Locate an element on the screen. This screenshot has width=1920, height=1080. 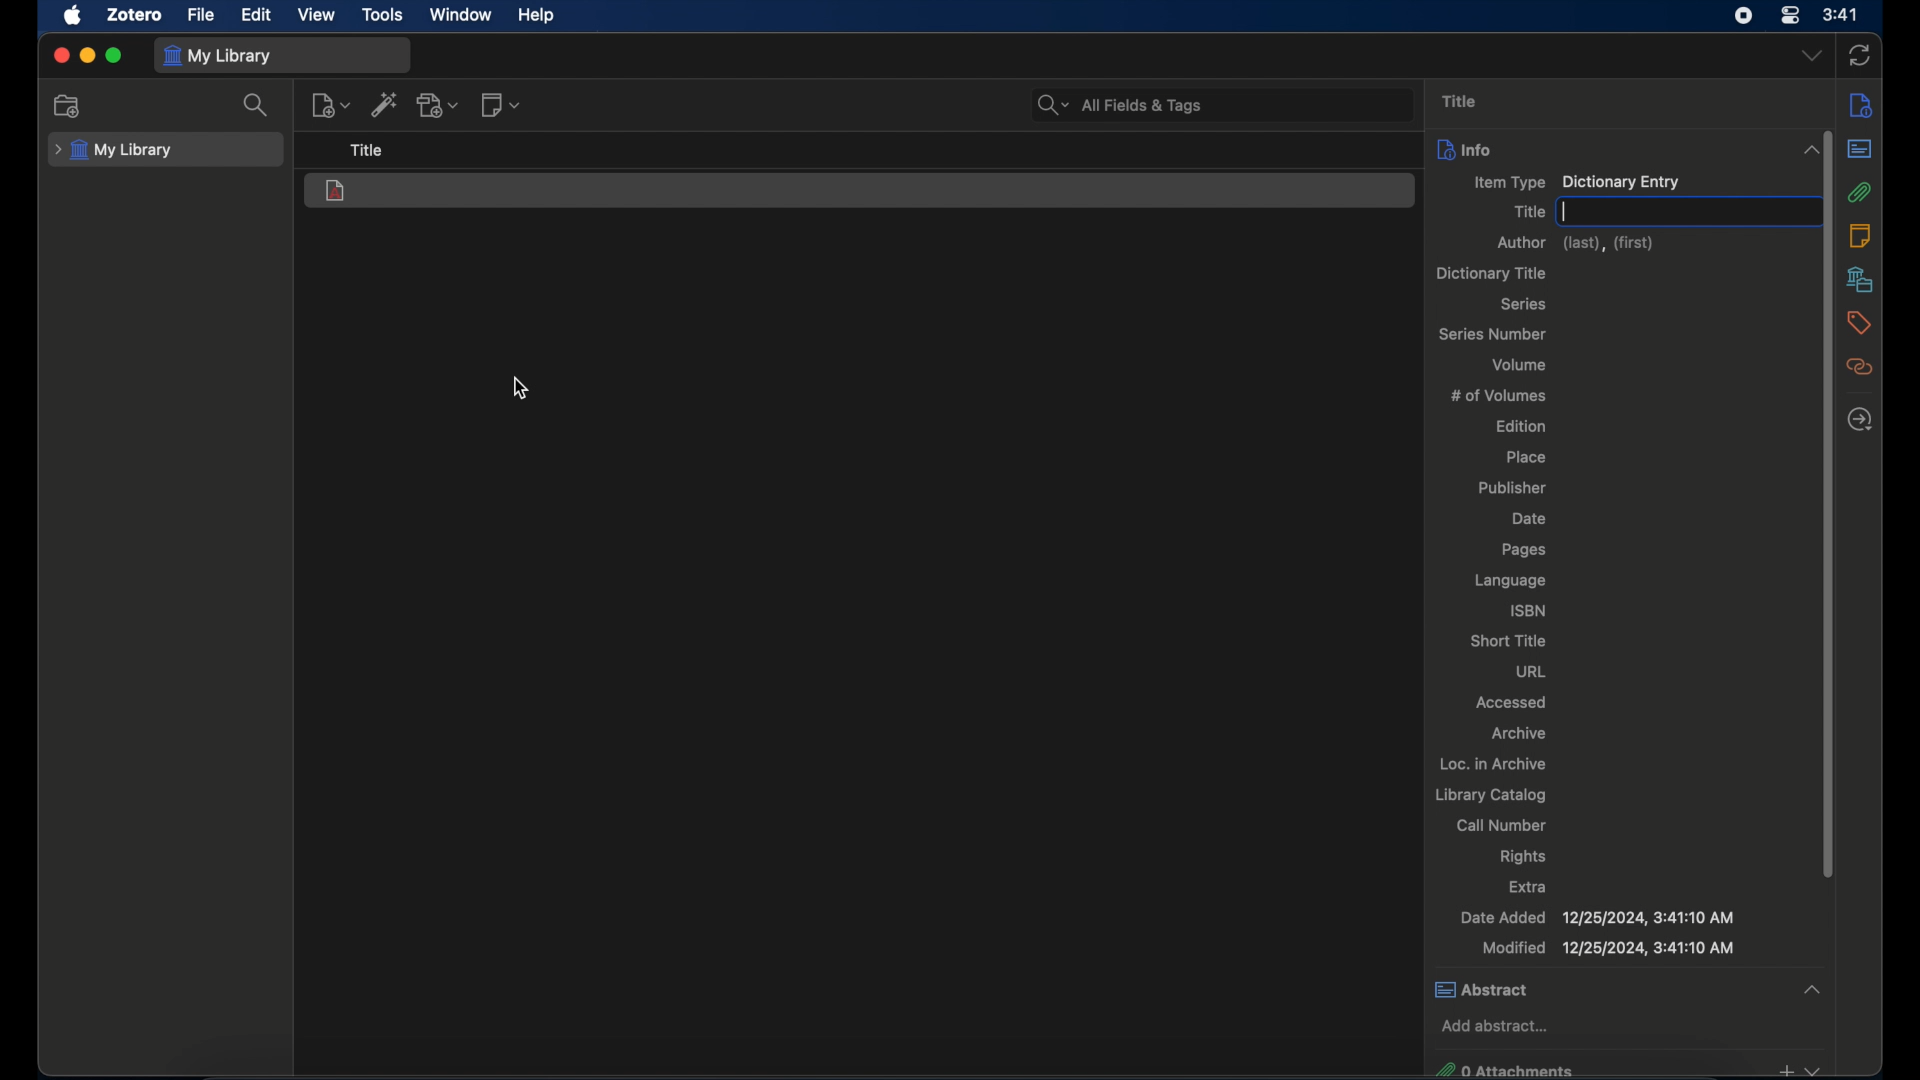
cursor is located at coordinates (520, 389).